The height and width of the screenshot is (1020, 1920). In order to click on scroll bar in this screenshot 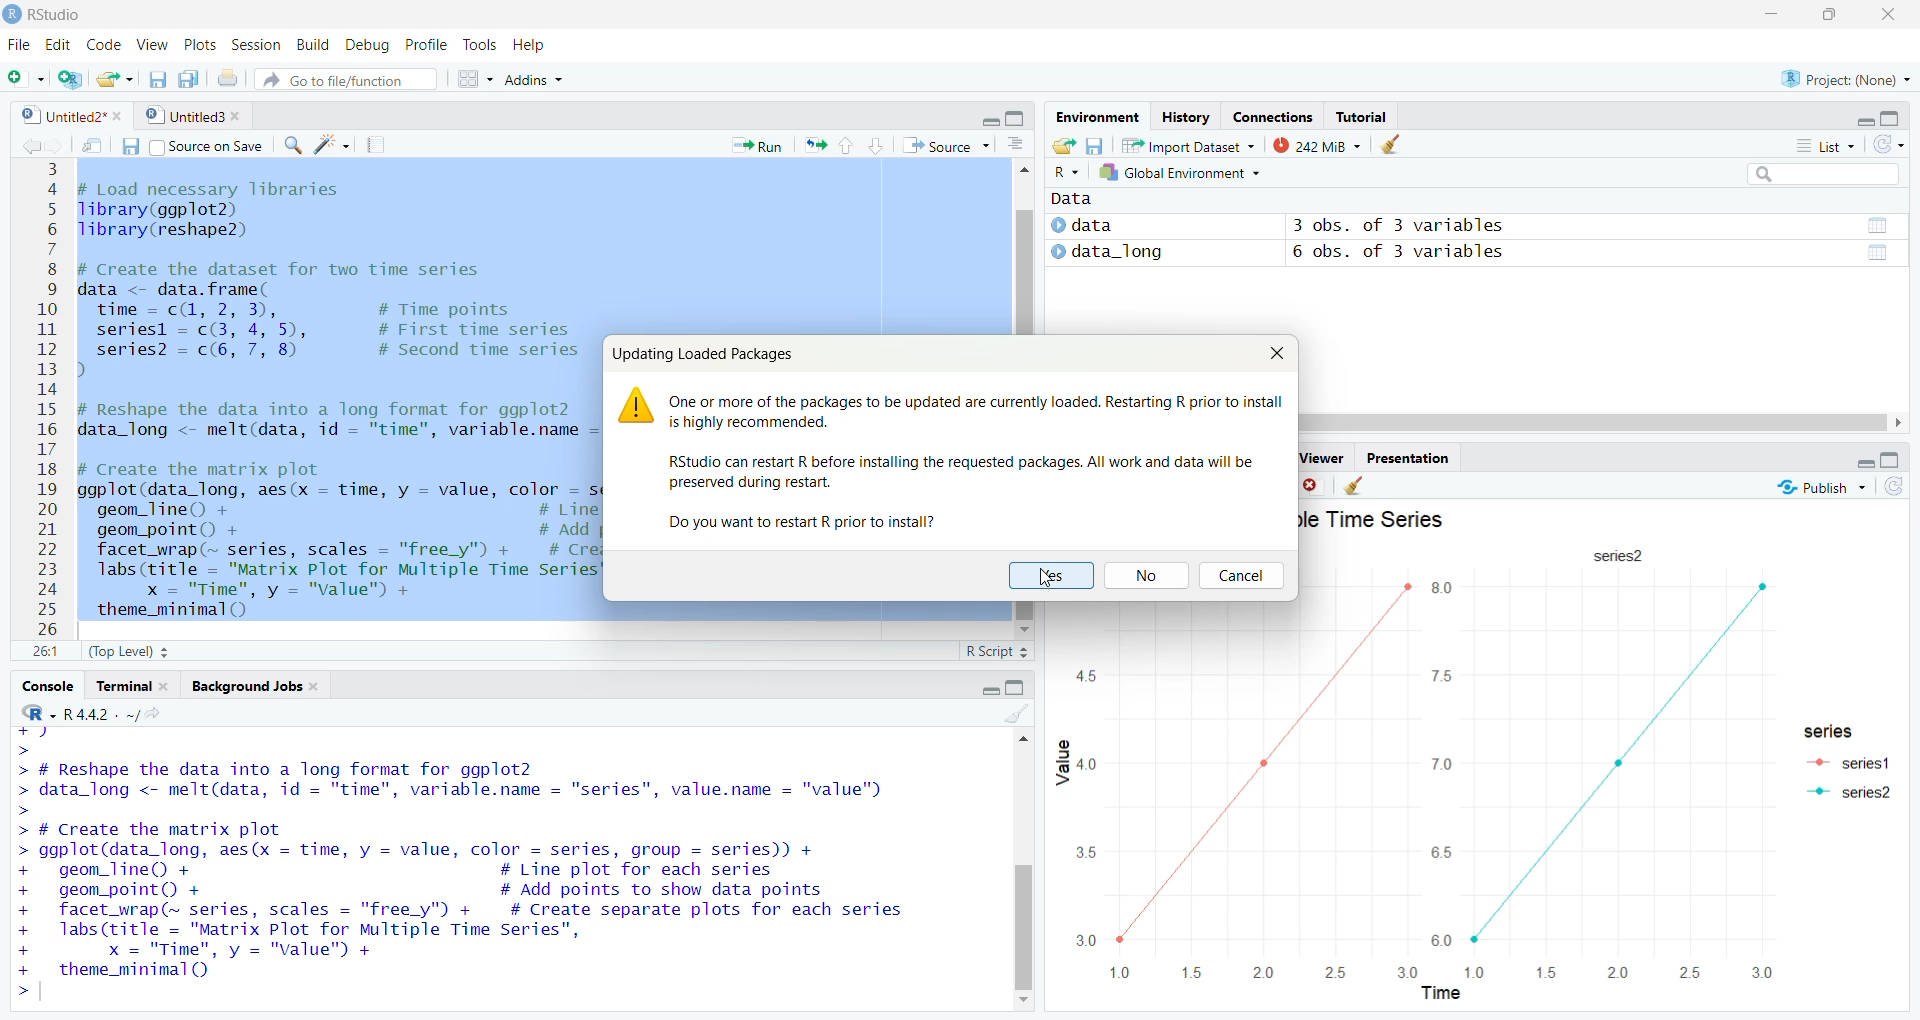, I will do `click(1022, 272)`.